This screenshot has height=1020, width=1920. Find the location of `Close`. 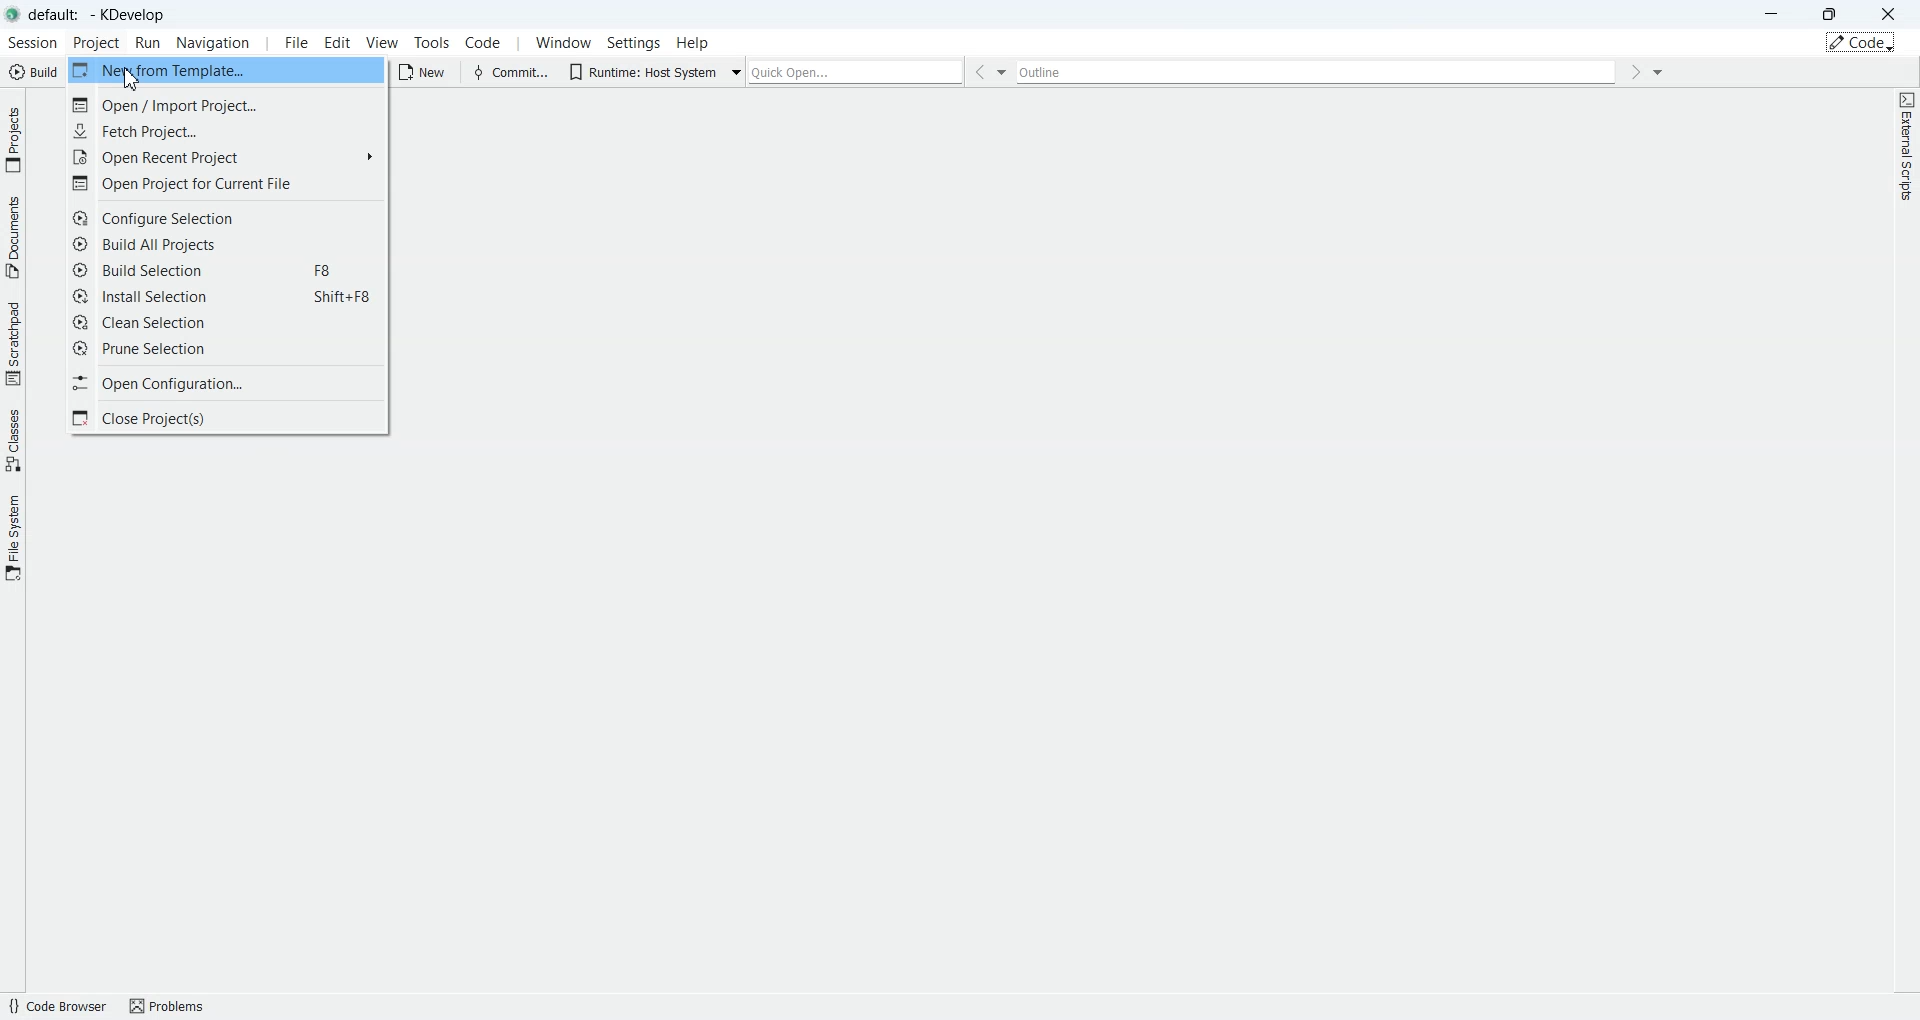

Close is located at coordinates (1888, 13).